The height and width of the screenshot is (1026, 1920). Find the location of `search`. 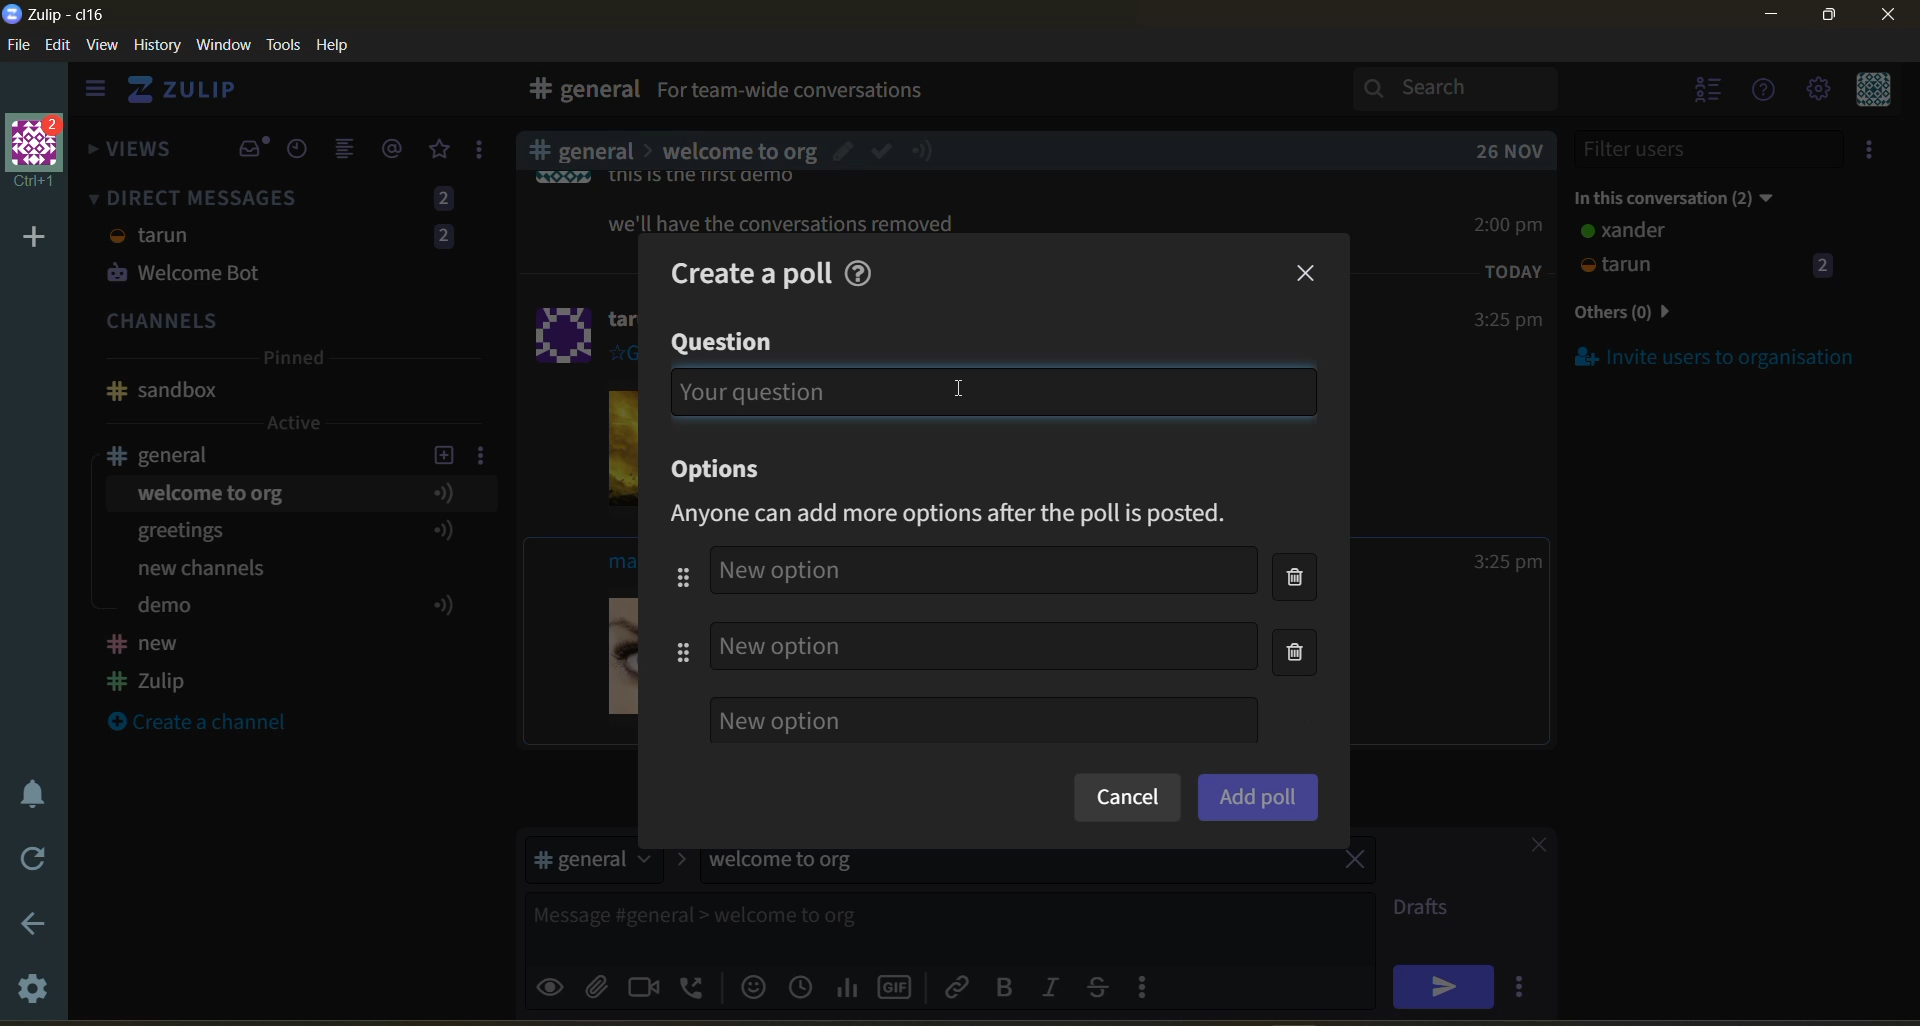

search is located at coordinates (1473, 88).